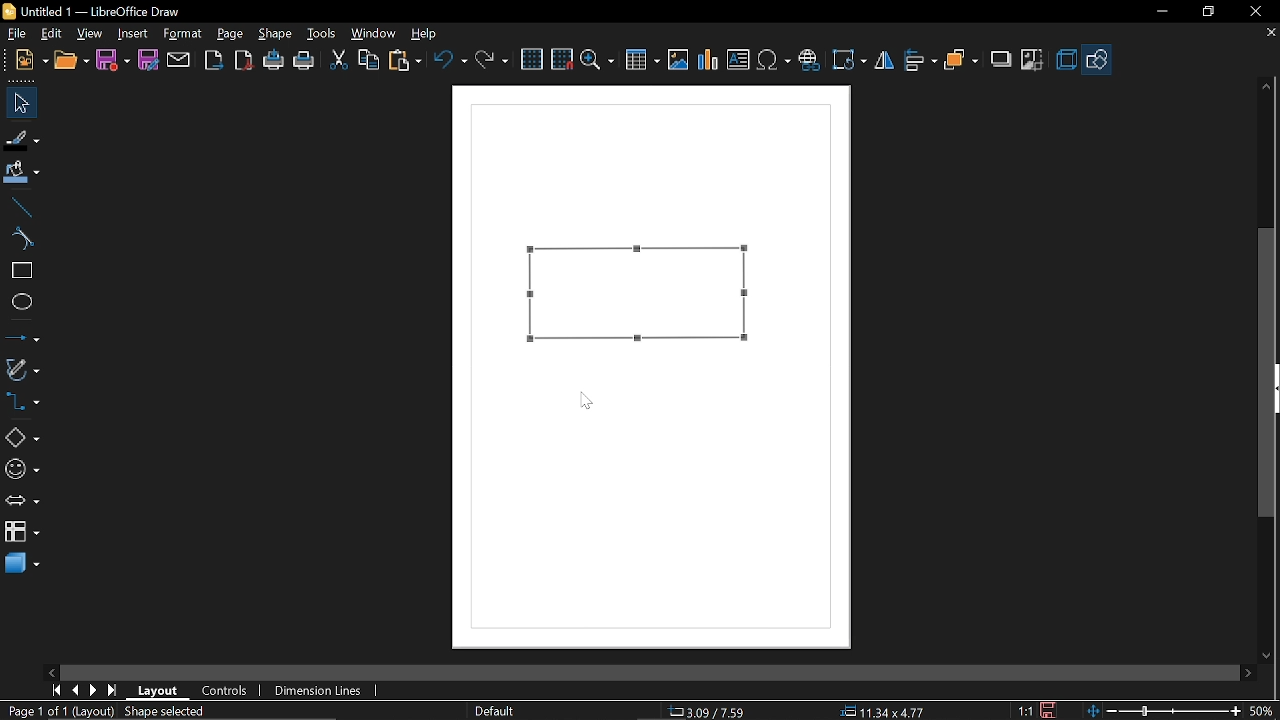  What do you see at coordinates (677, 58) in the screenshot?
I see `insert image` at bounding box center [677, 58].